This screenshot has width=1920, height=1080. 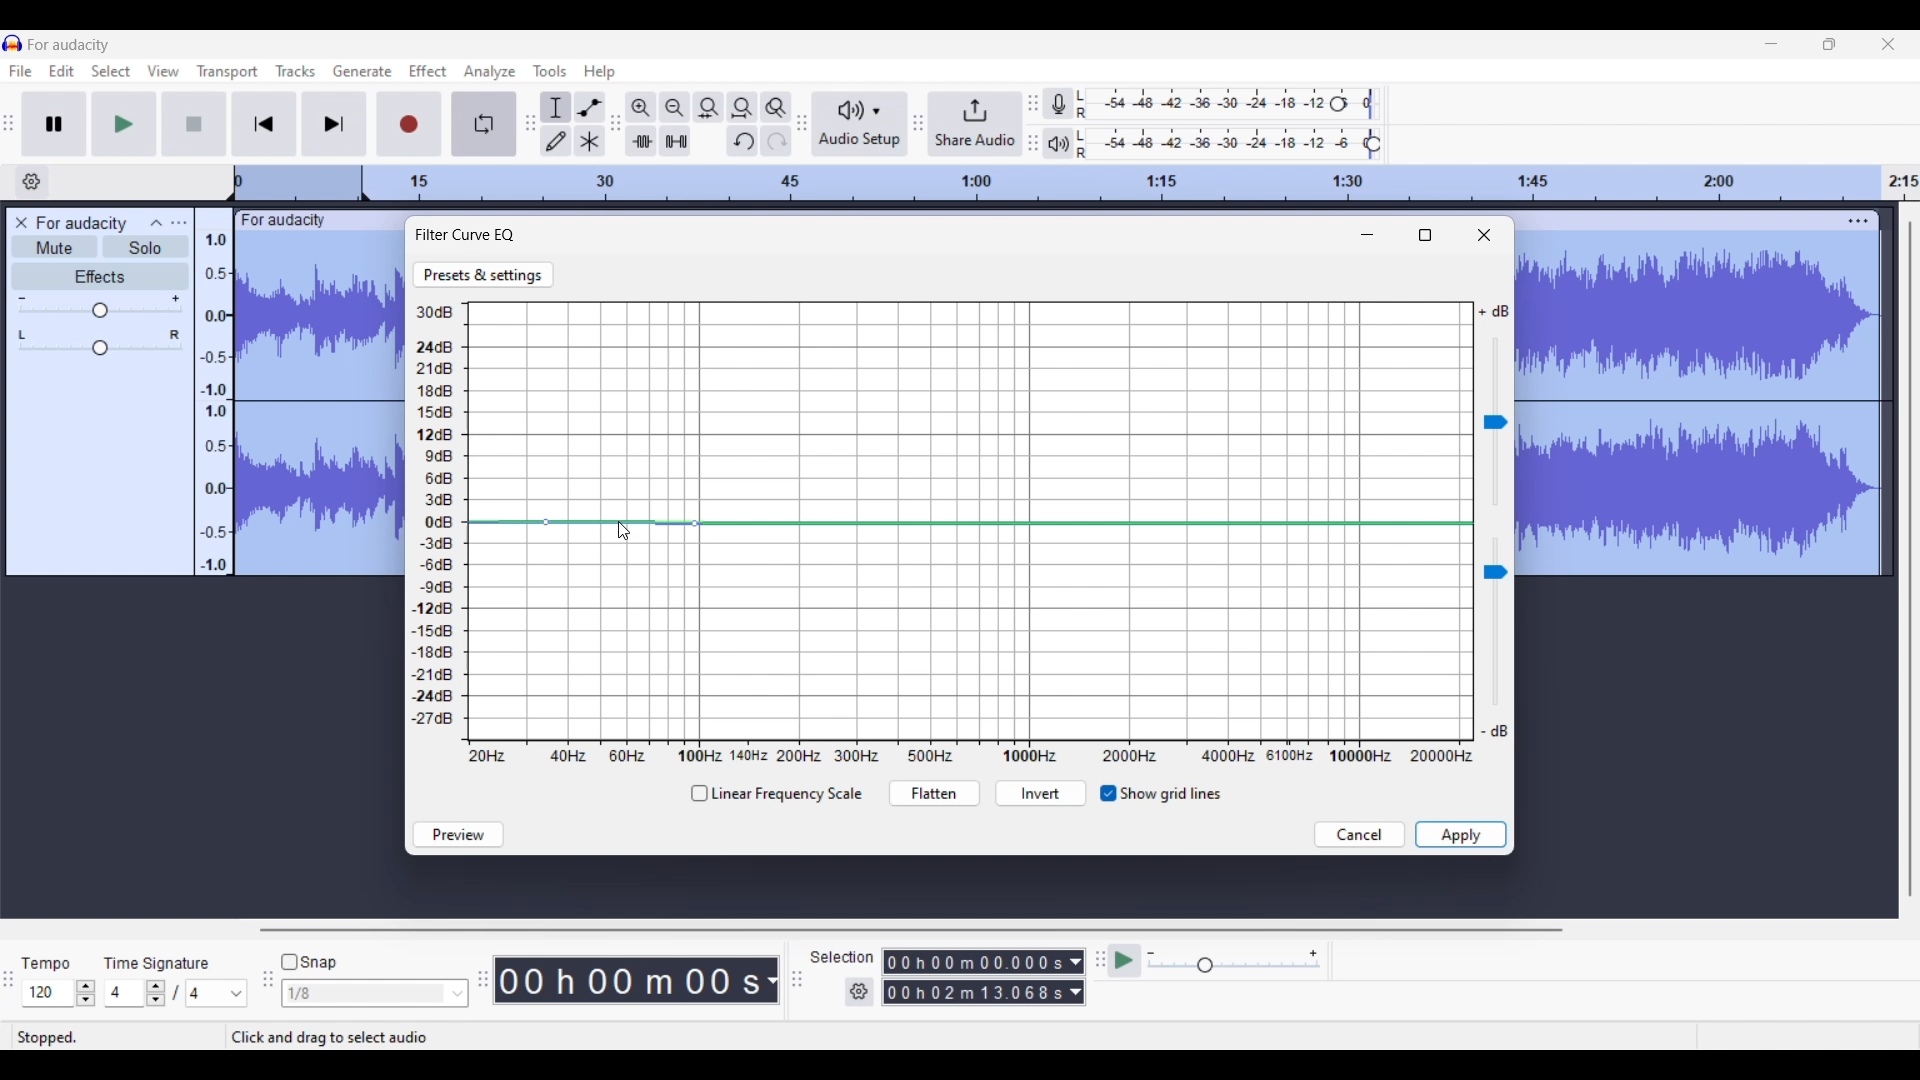 What do you see at coordinates (111, 72) in the screenshot?
I see `Select menu` at bounding box center [111, 72].